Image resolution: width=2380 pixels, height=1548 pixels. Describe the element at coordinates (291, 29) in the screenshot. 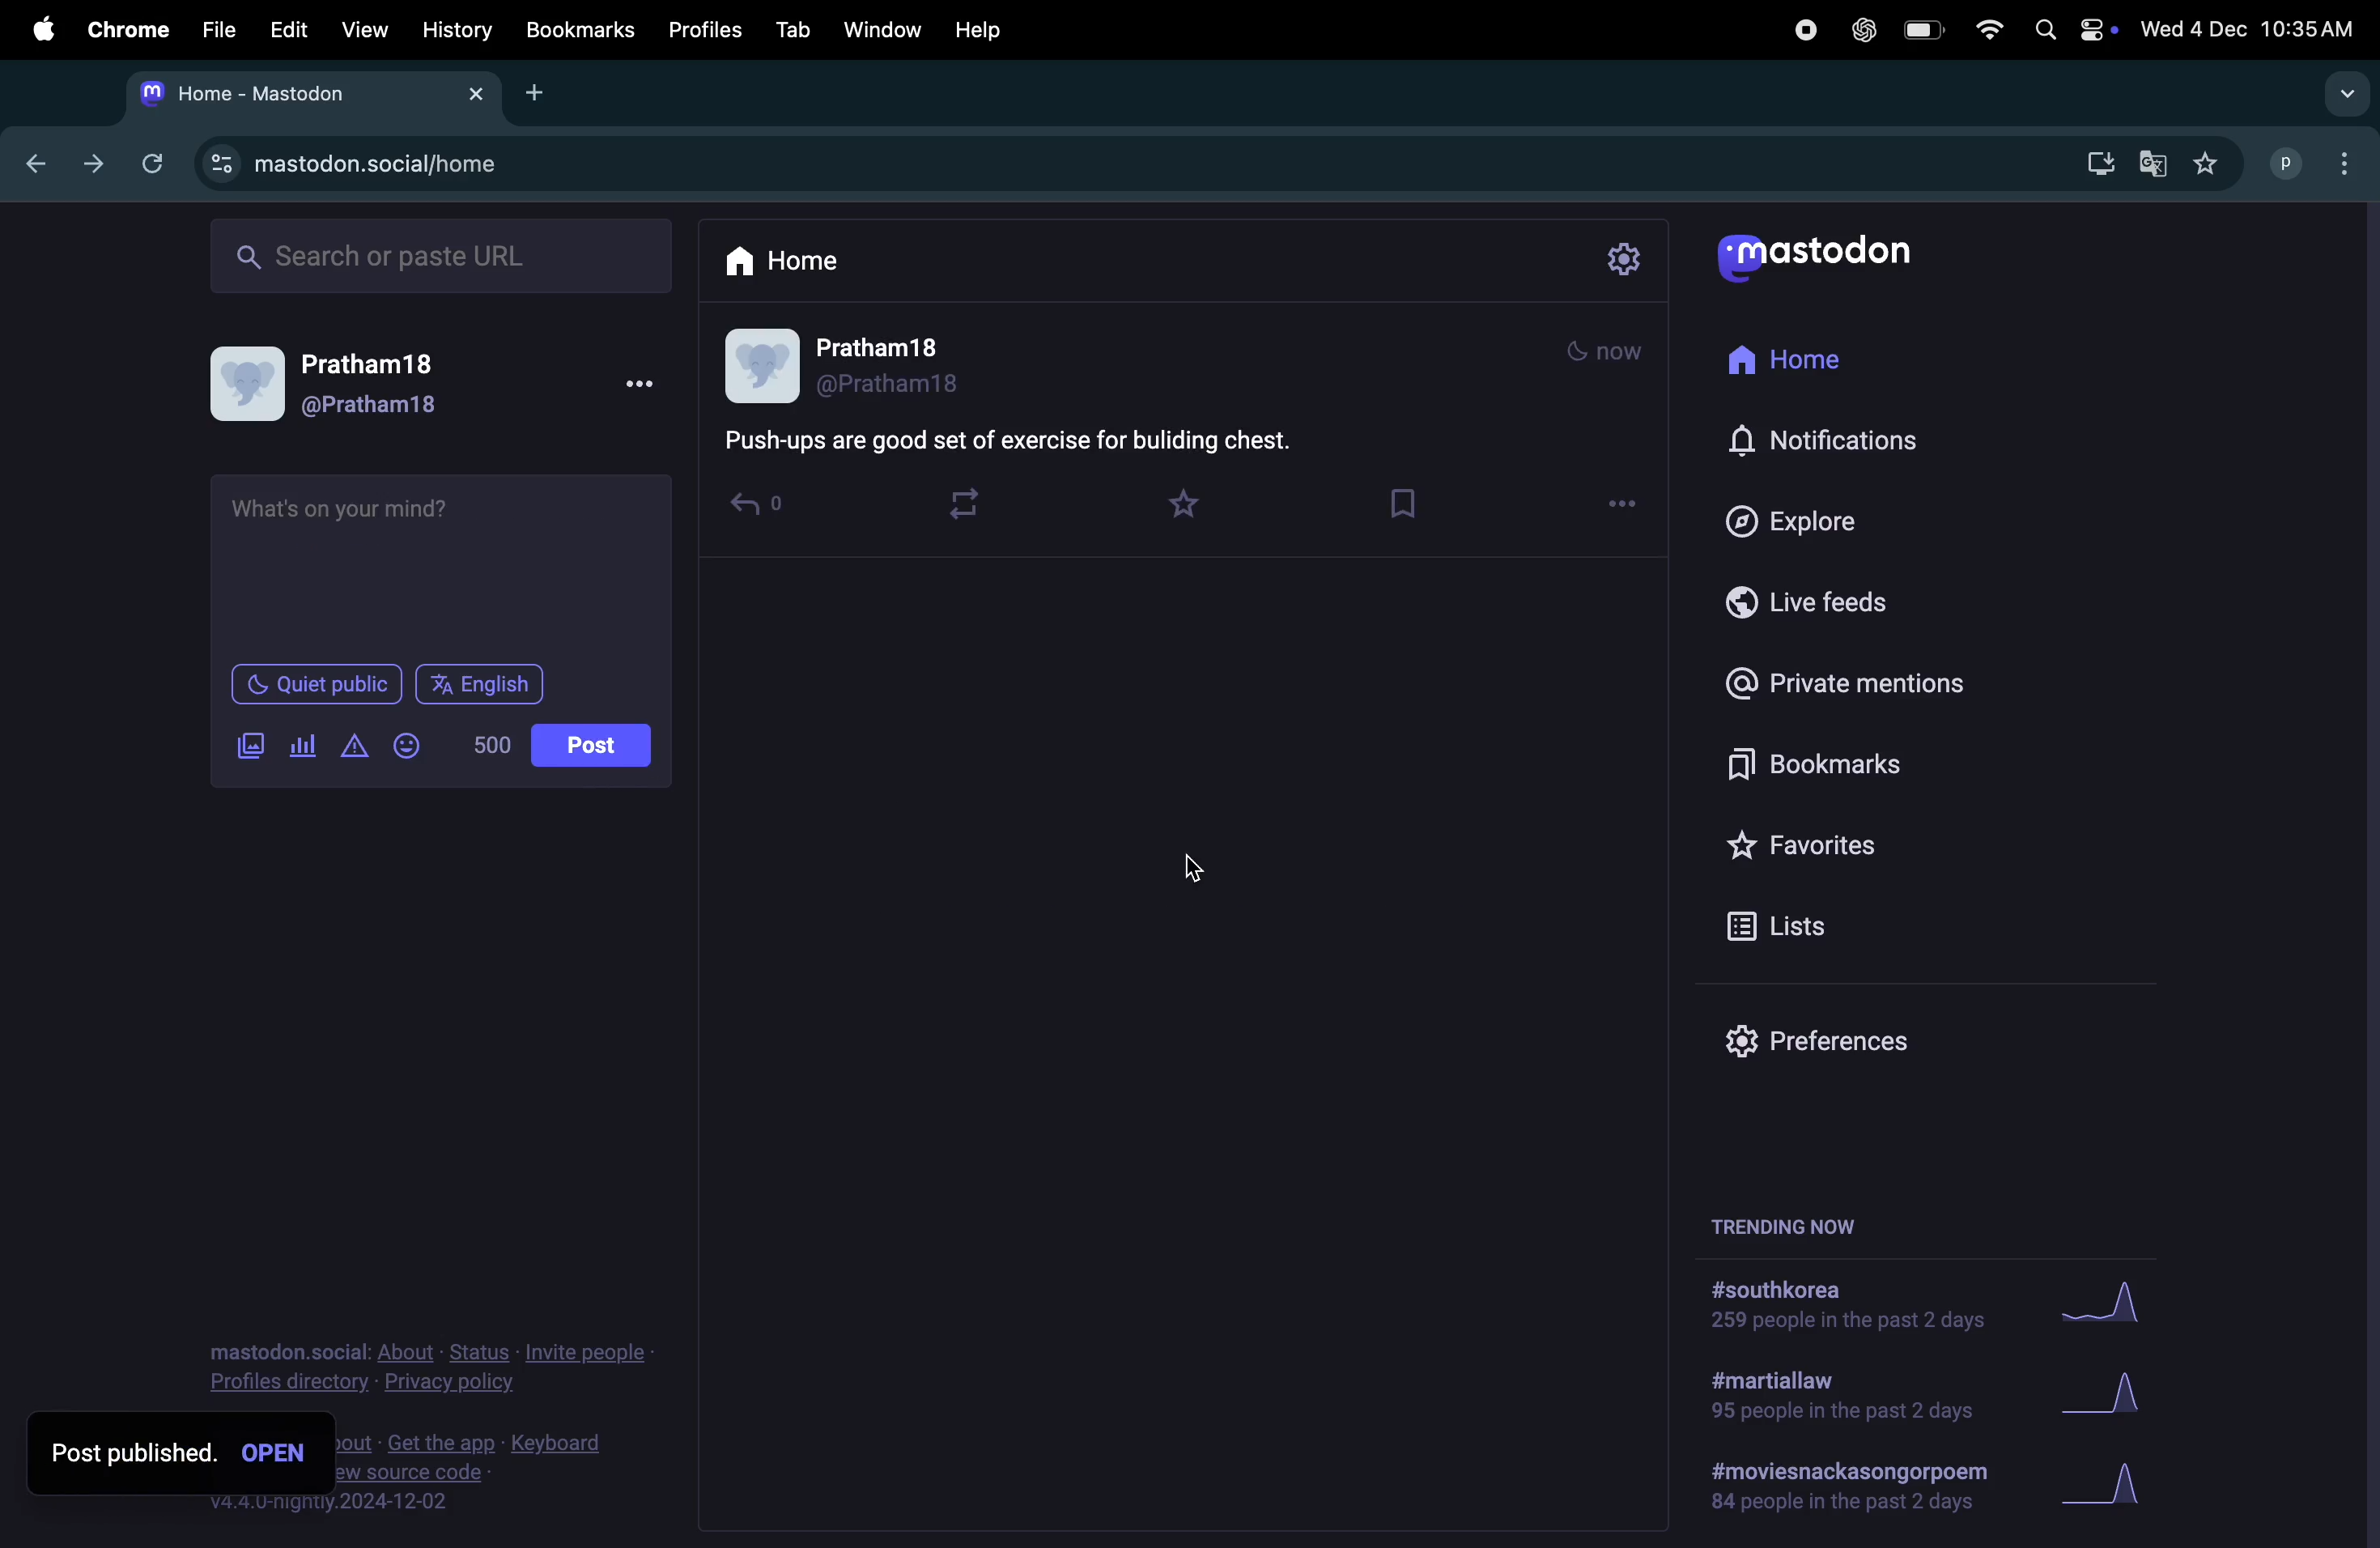

I see `Edit` at that location.